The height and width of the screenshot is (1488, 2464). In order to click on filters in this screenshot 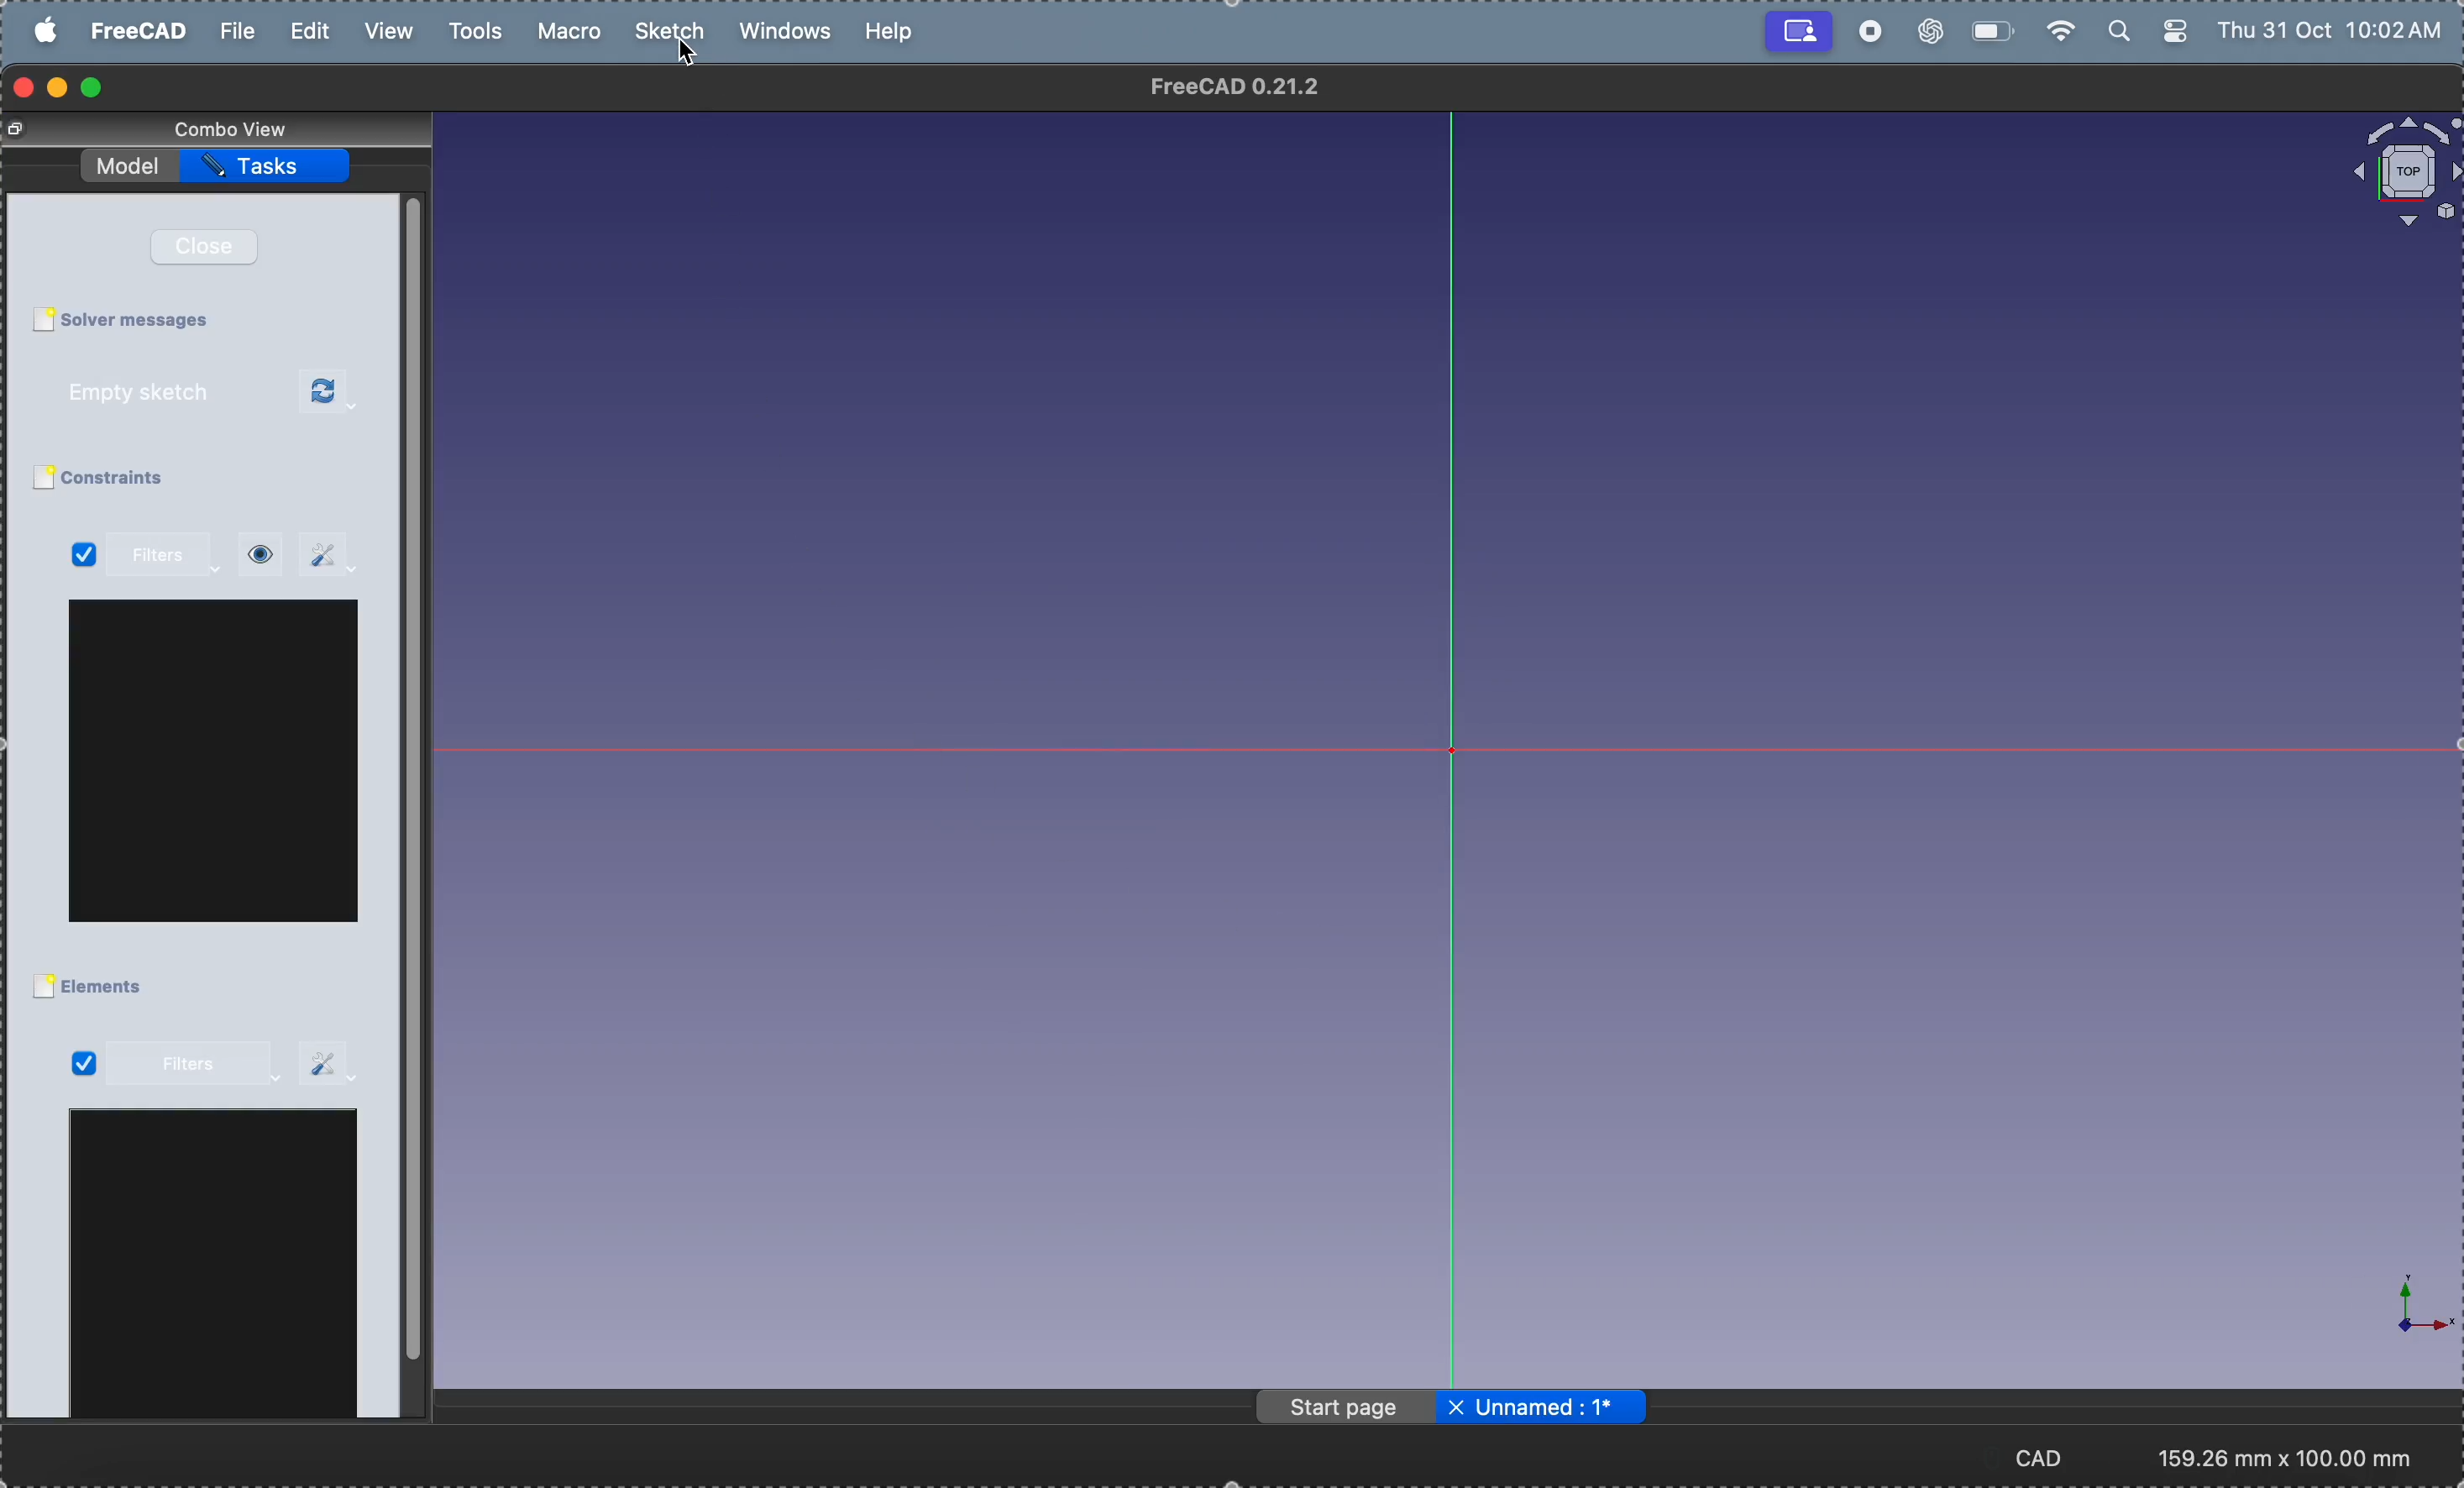, I will do `click(170, 556)`.